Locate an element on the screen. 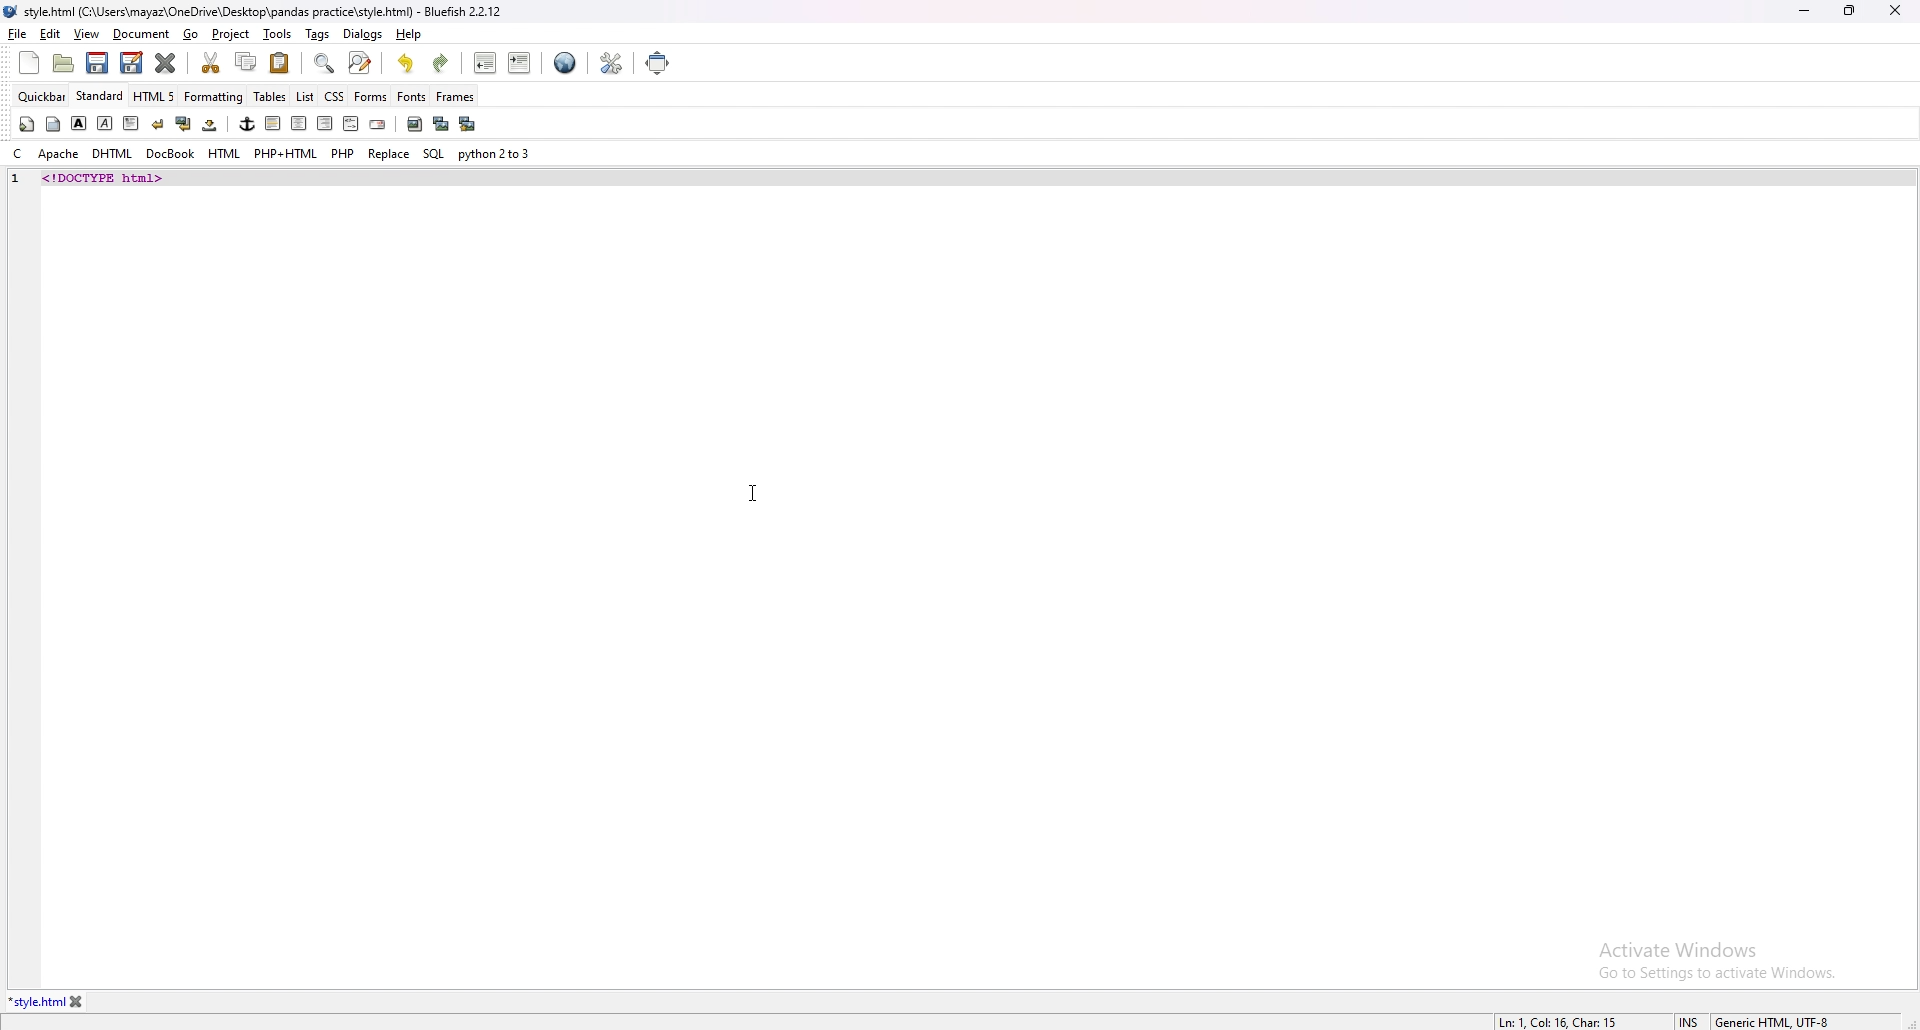  close tab is located at coordinates (77, 1002).